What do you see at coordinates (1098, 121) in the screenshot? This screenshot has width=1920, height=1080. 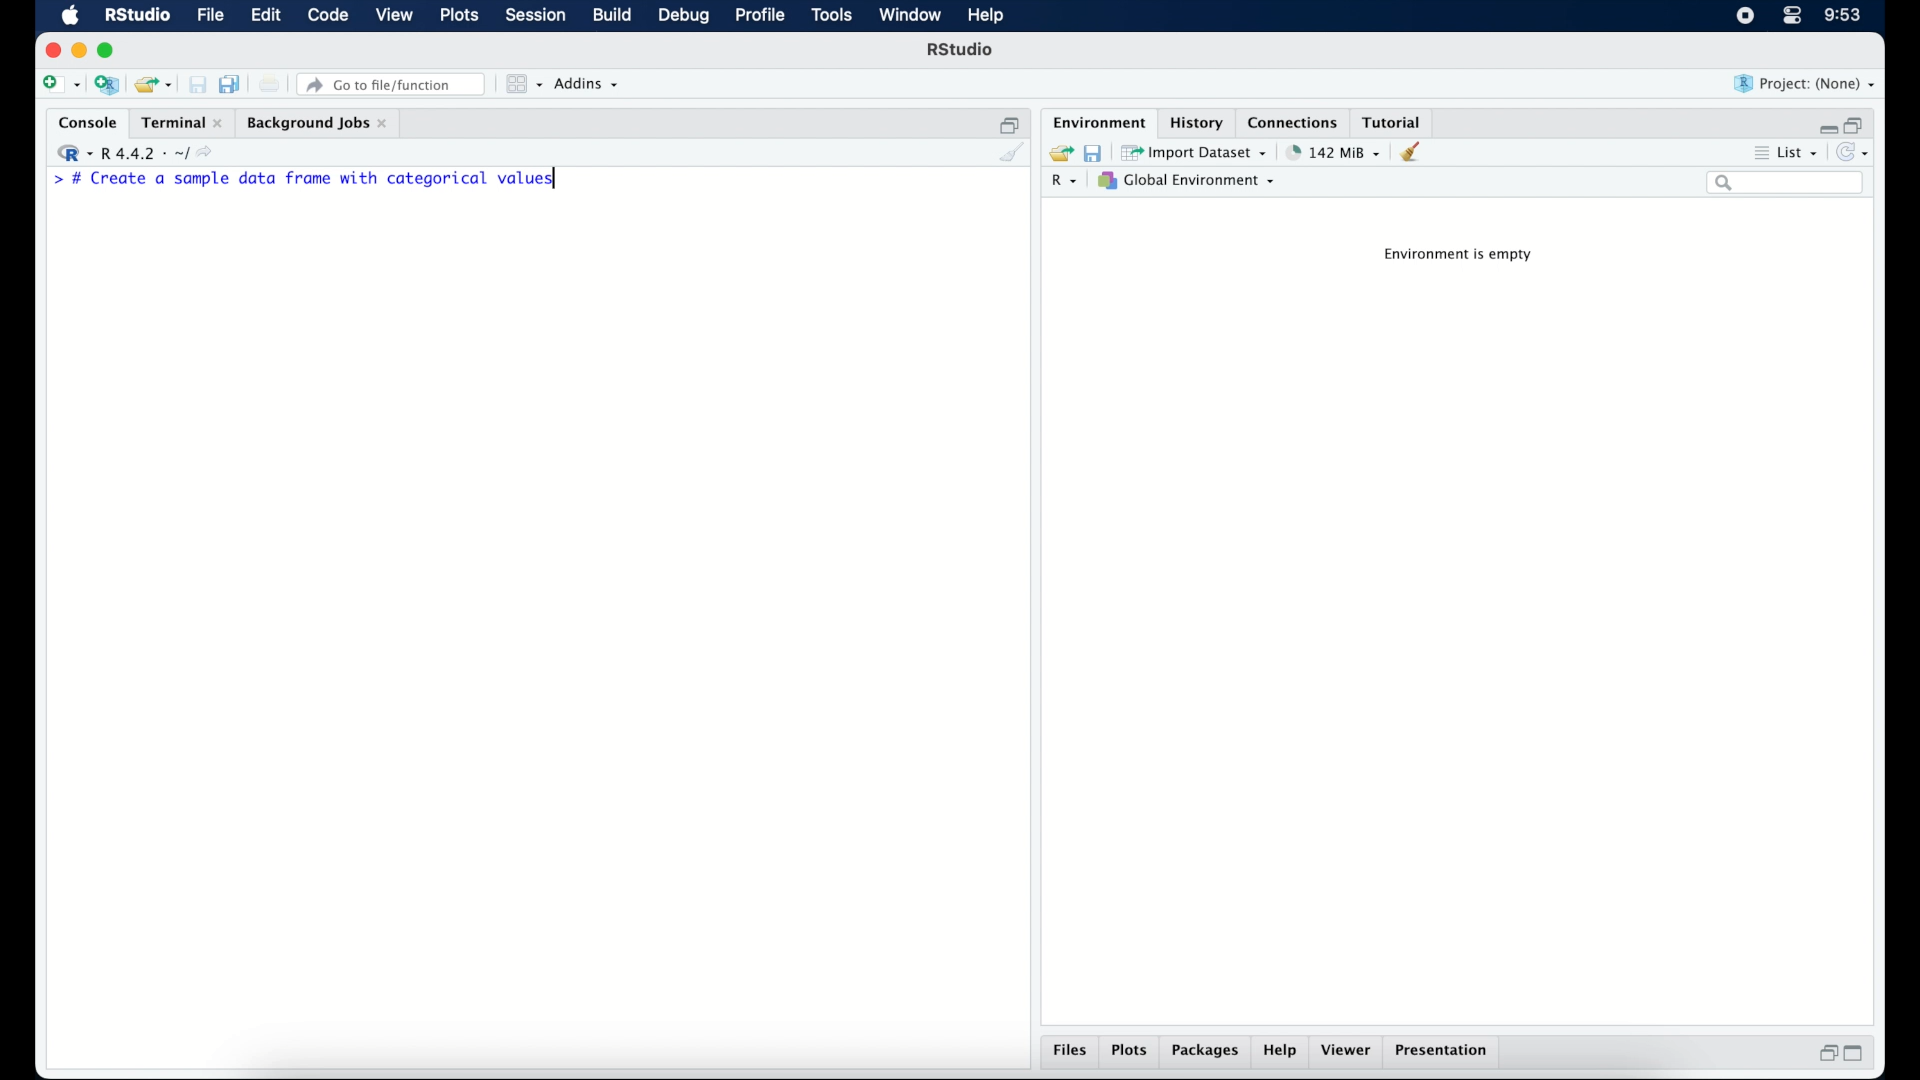 I see `environment` at bounding box center [1098, 121].